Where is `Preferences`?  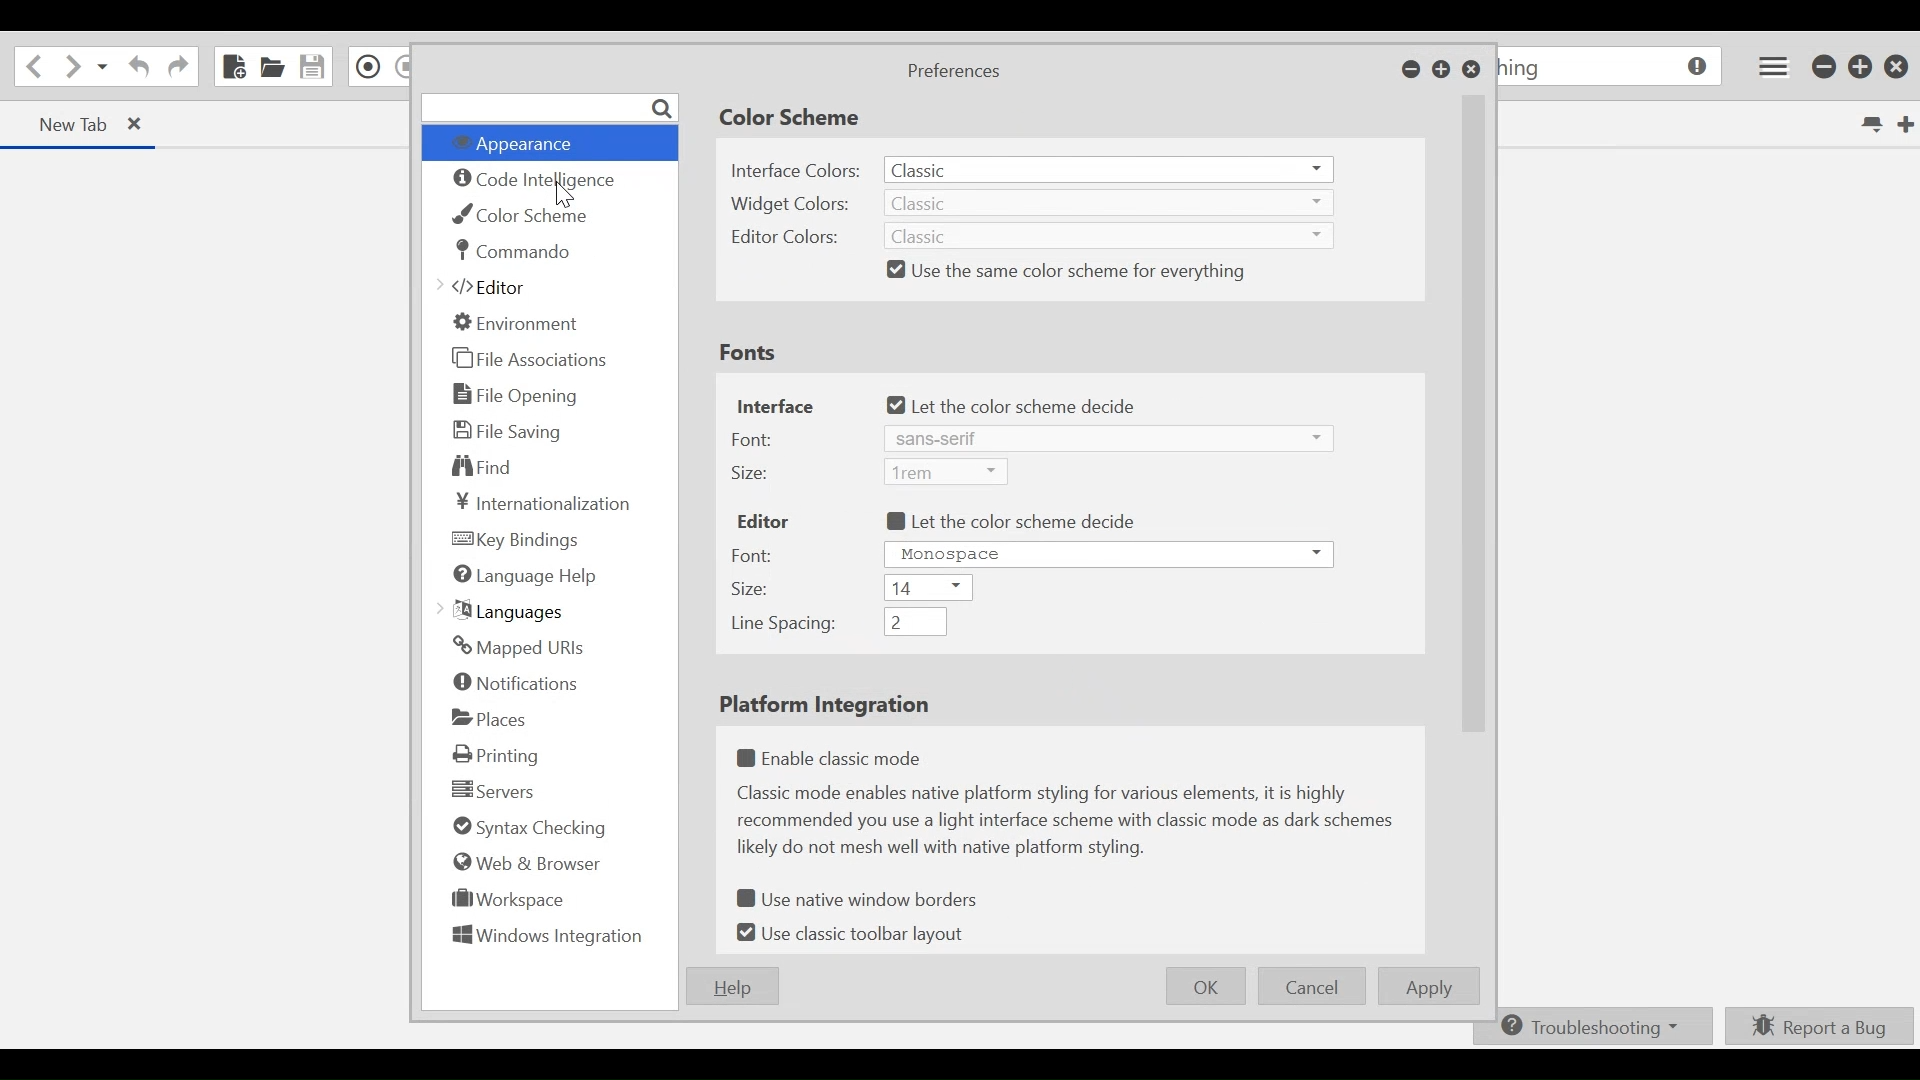
Preferences is located at coordinates (952, 72).